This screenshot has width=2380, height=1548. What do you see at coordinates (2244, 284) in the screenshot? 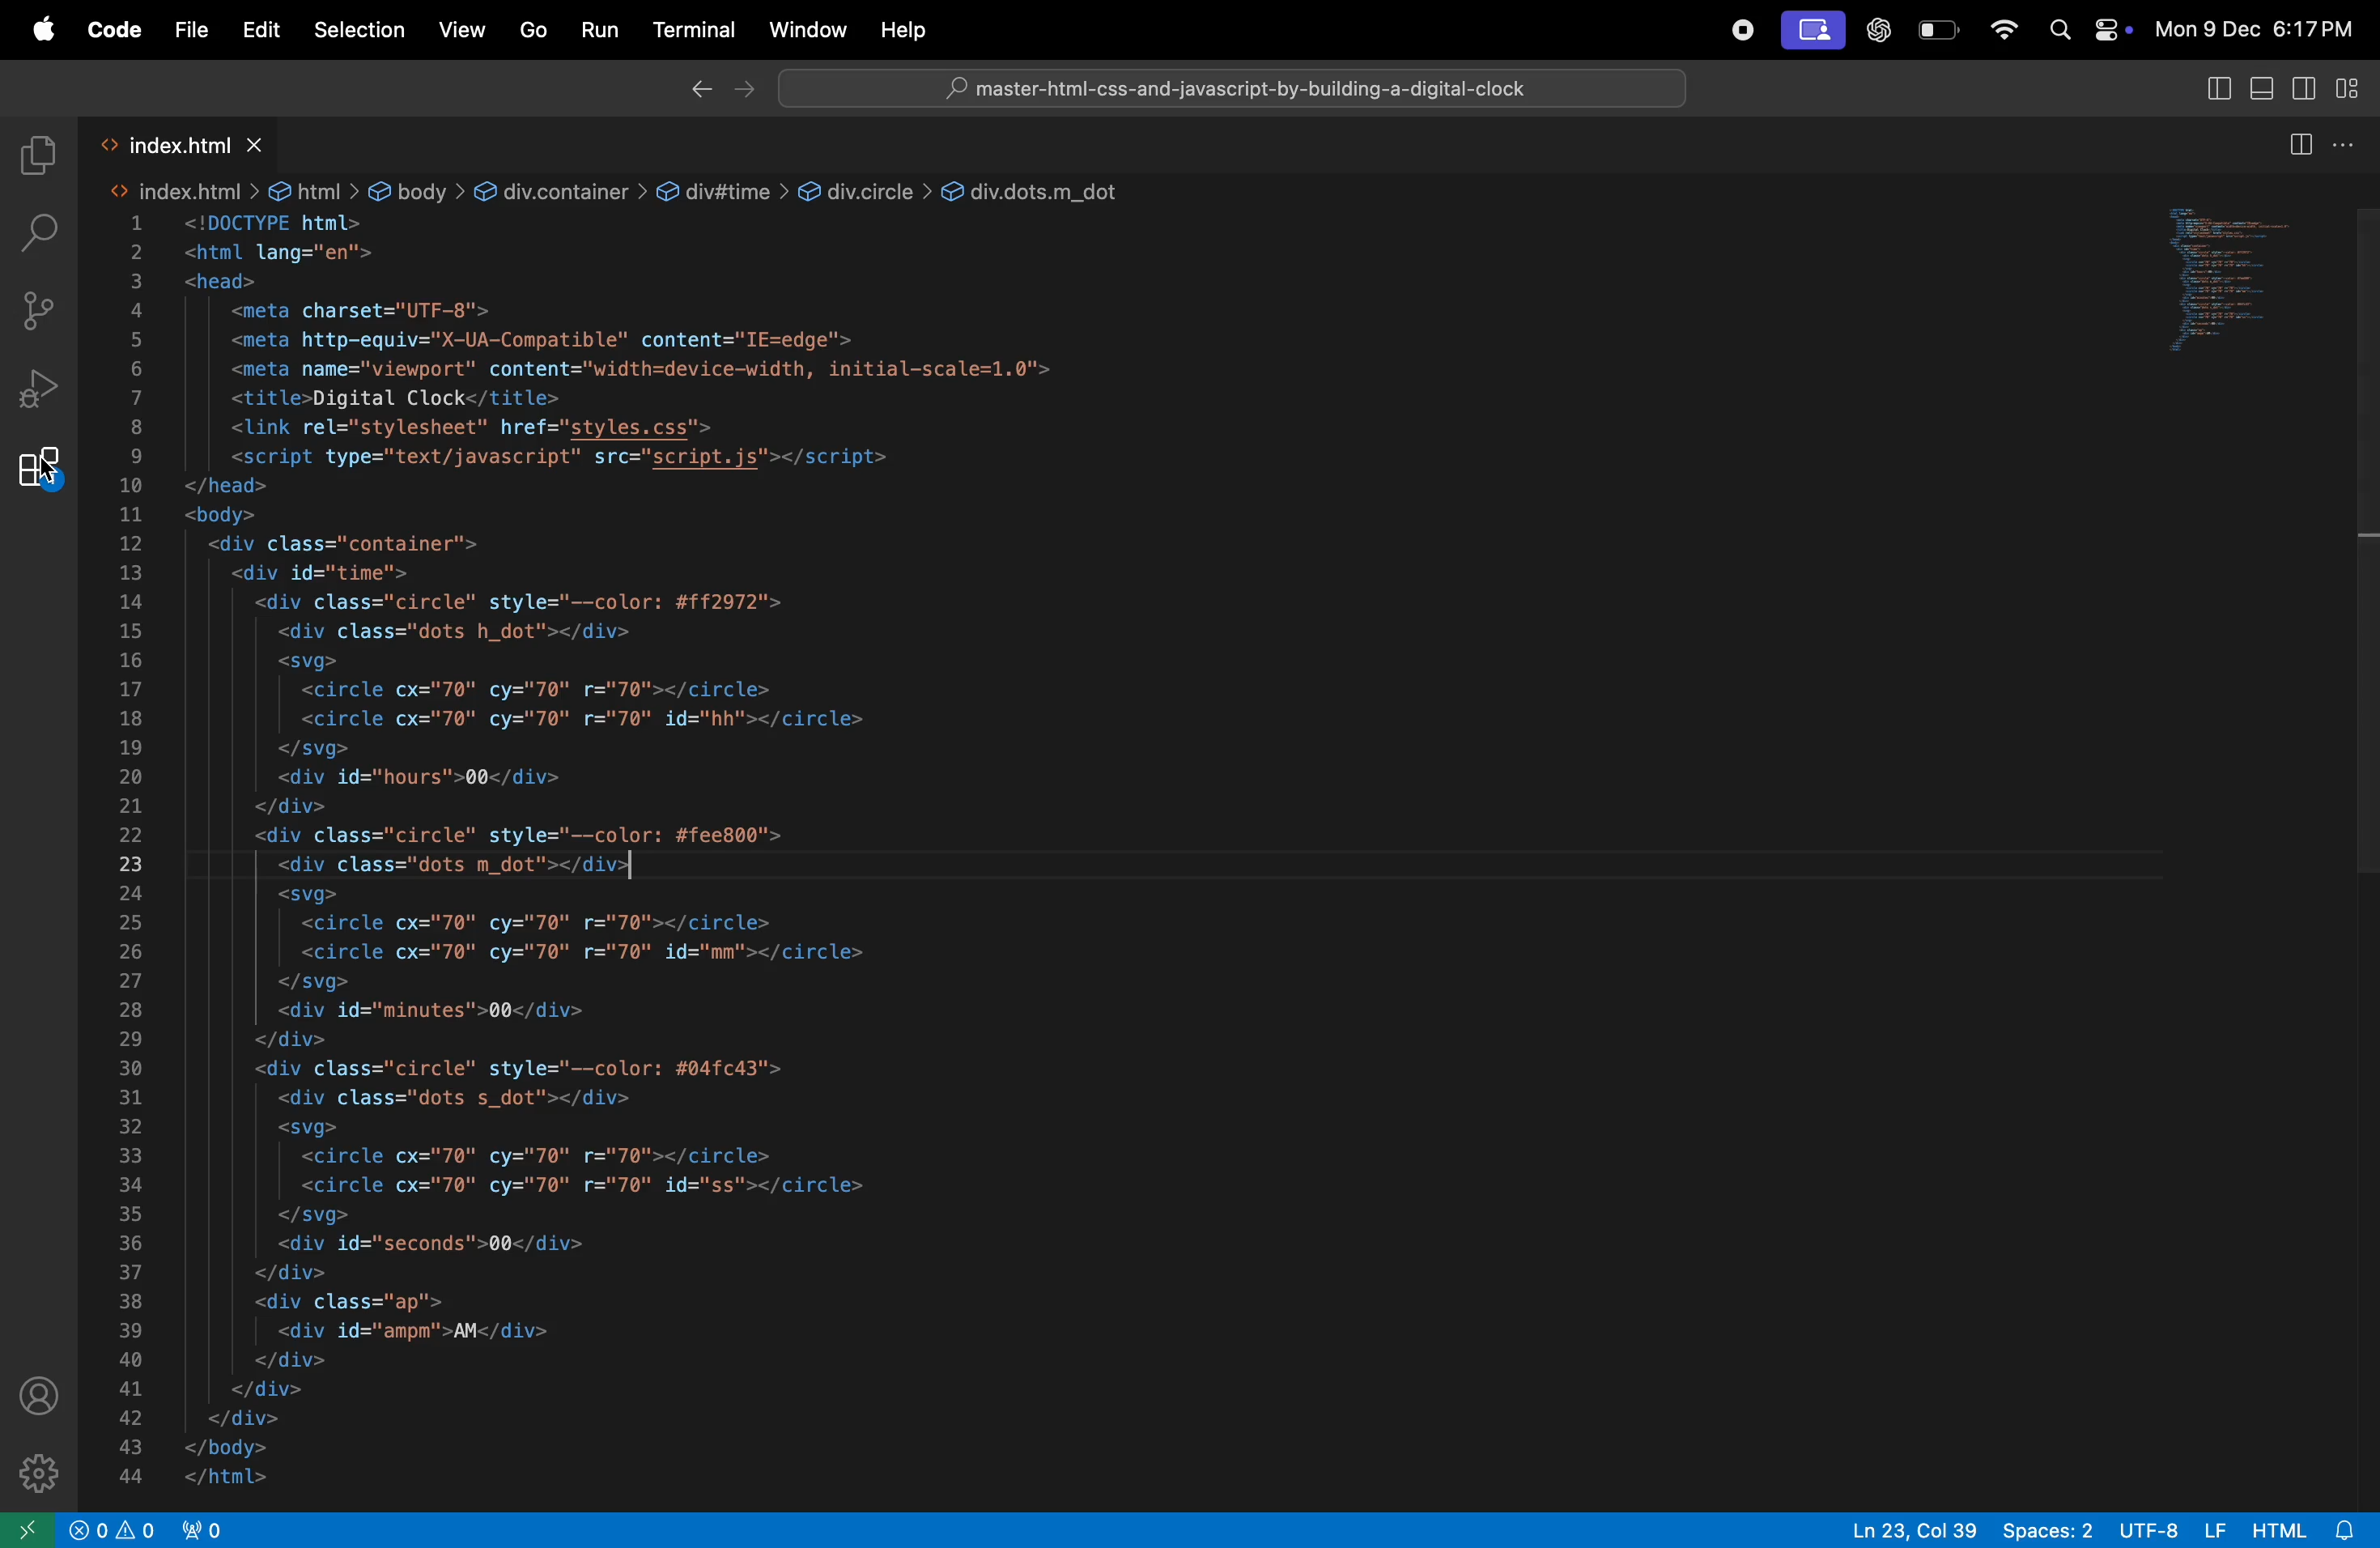
I see `code block` at bounding box center [2244, 284].